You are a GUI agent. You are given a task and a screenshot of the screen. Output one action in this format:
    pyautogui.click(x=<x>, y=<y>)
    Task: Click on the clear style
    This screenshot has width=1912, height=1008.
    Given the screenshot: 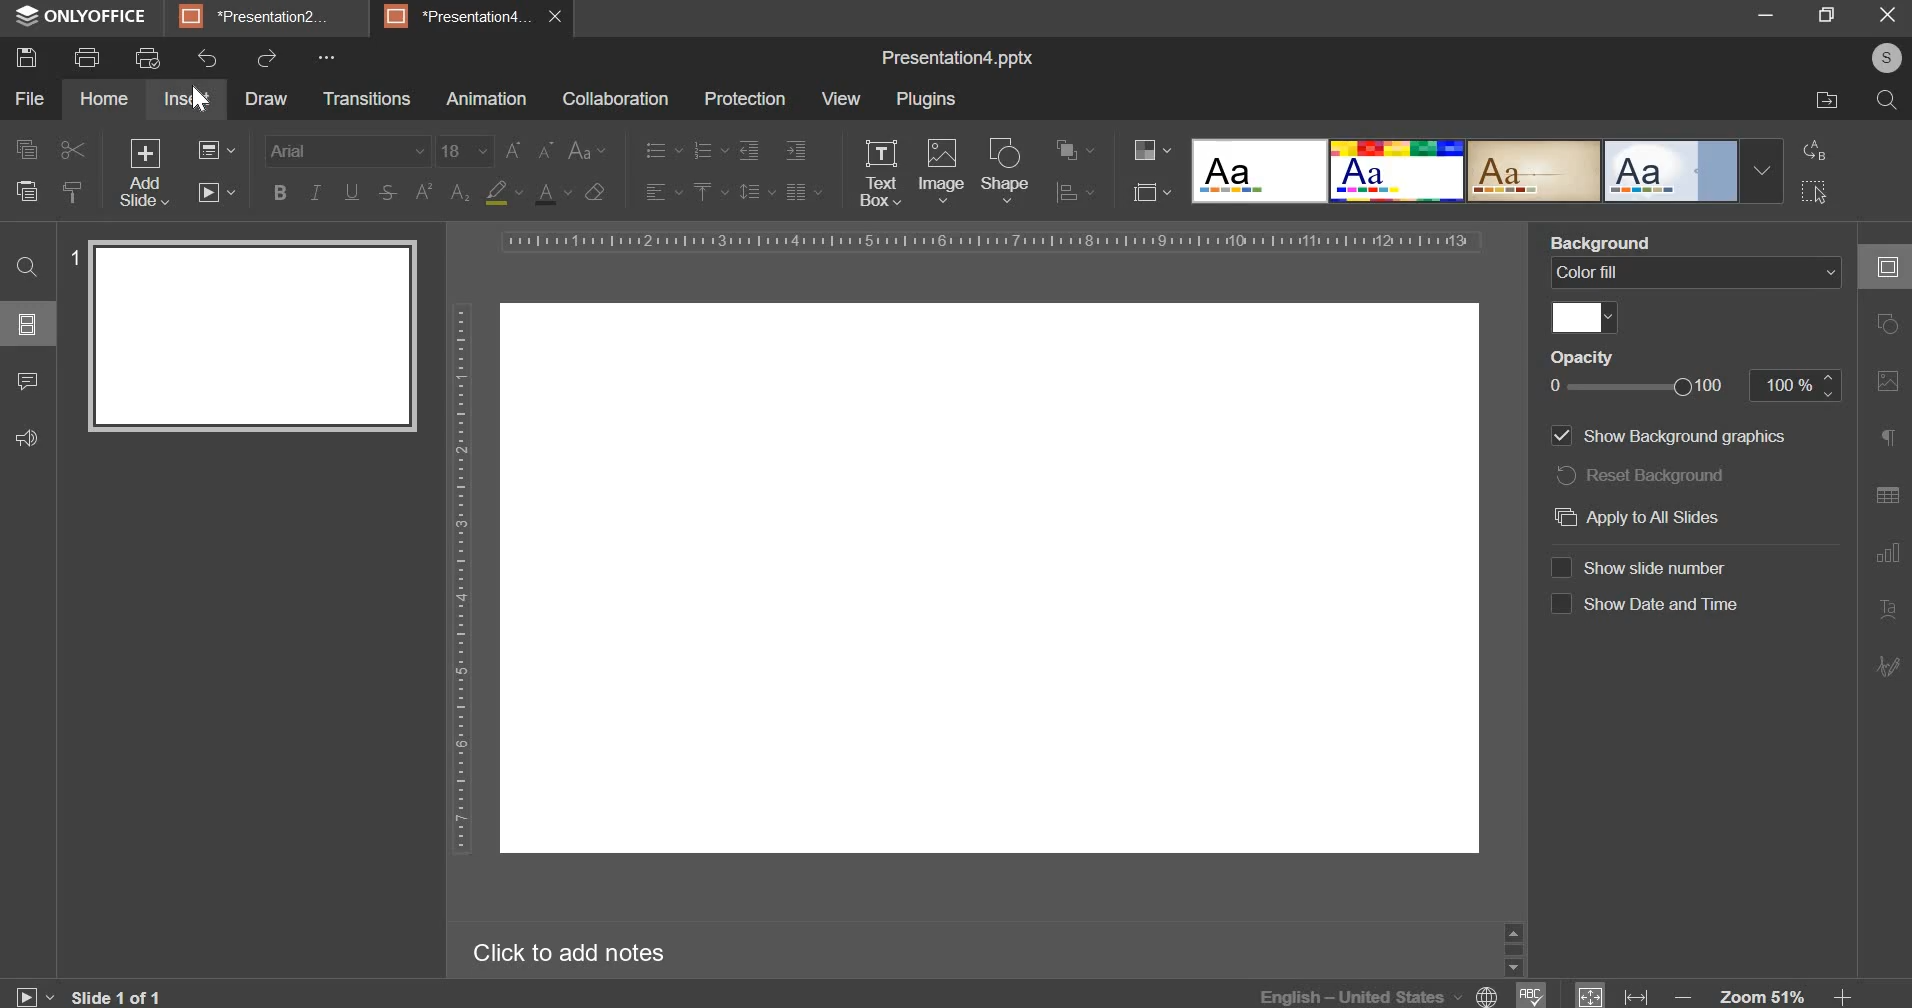 What is the action you would take?
    pyautogui.click(x=595, y=191)
    